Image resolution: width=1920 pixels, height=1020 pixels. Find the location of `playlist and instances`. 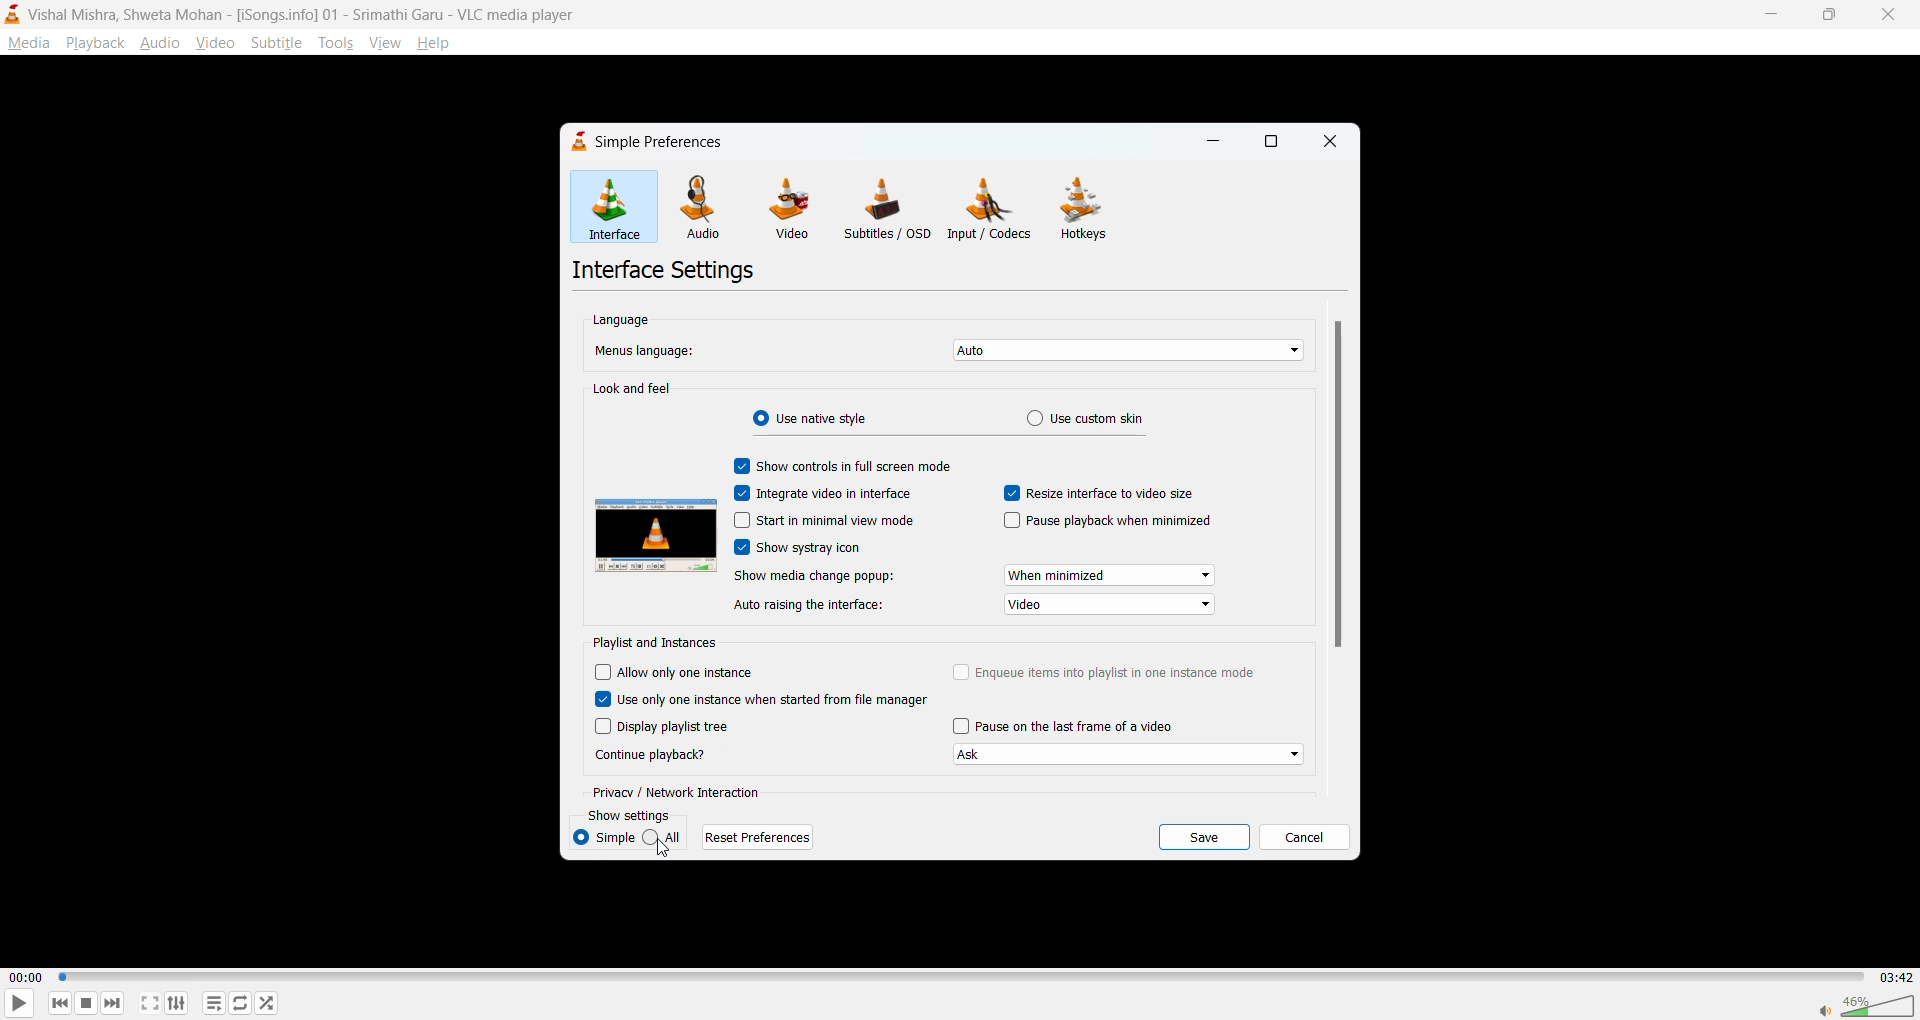

playlist and instances is located at coordinates (659, 641).